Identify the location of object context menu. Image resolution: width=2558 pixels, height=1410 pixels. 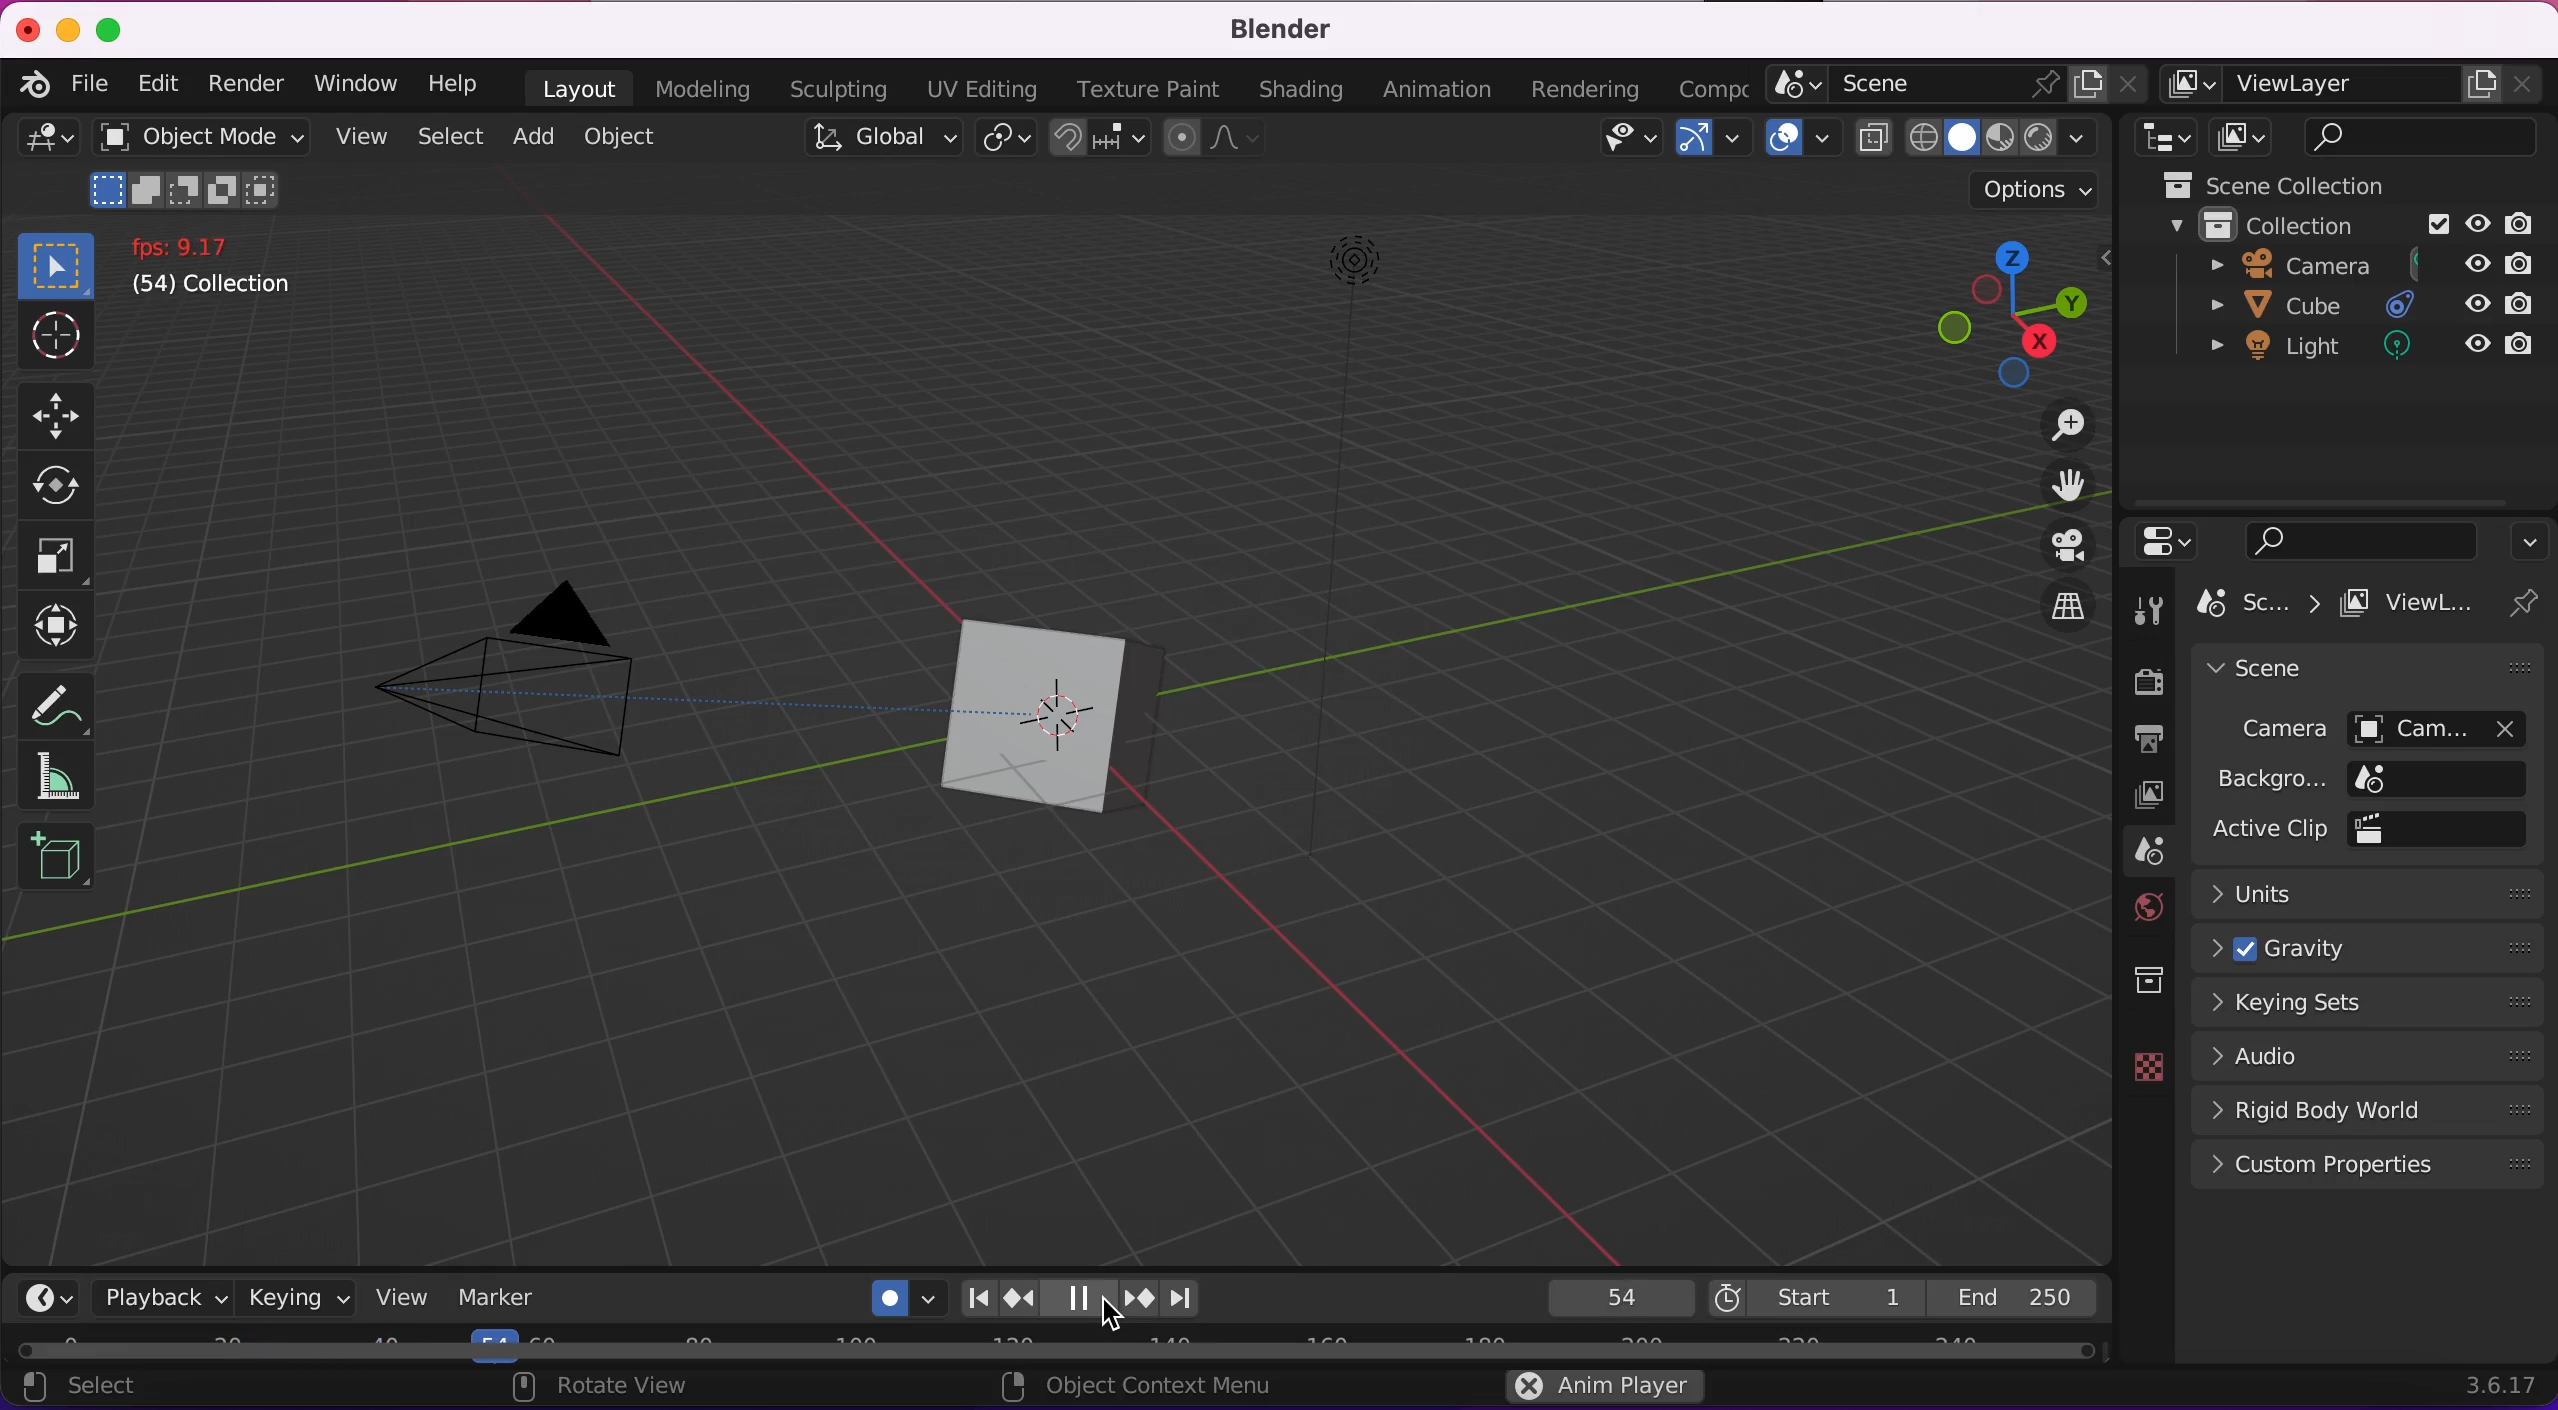
(1135, 1386).